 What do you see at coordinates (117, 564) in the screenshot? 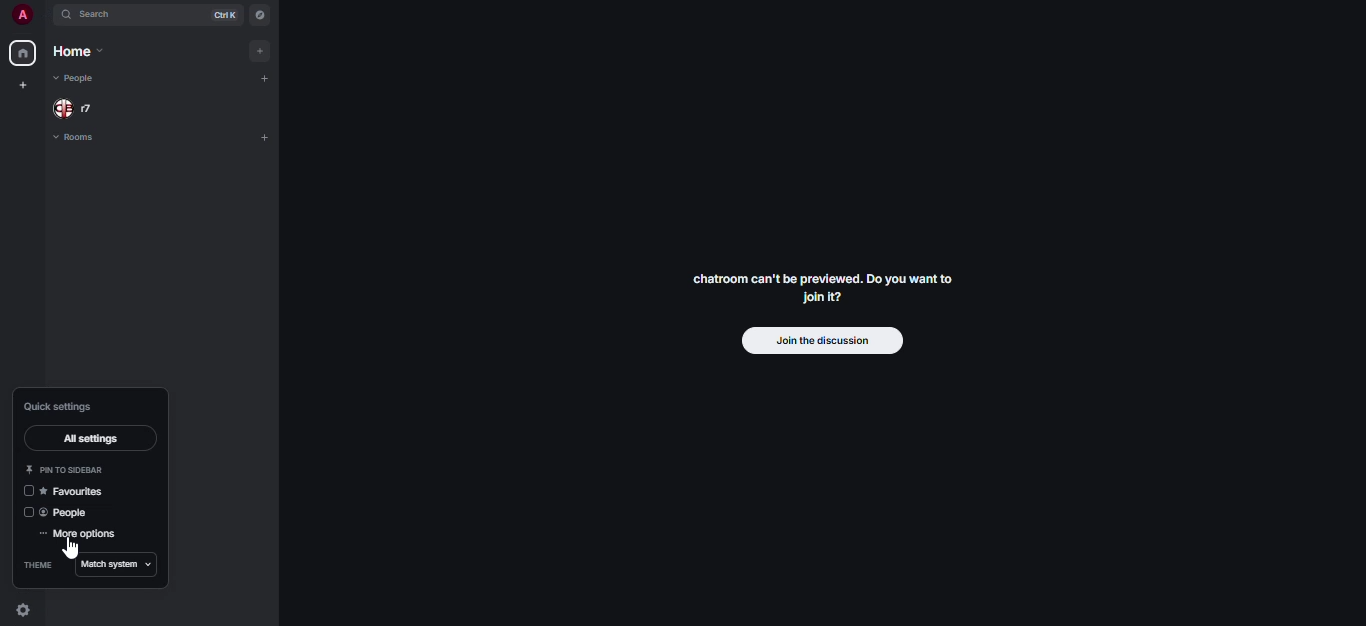
I see `match system` at bounding box center [117, 564].